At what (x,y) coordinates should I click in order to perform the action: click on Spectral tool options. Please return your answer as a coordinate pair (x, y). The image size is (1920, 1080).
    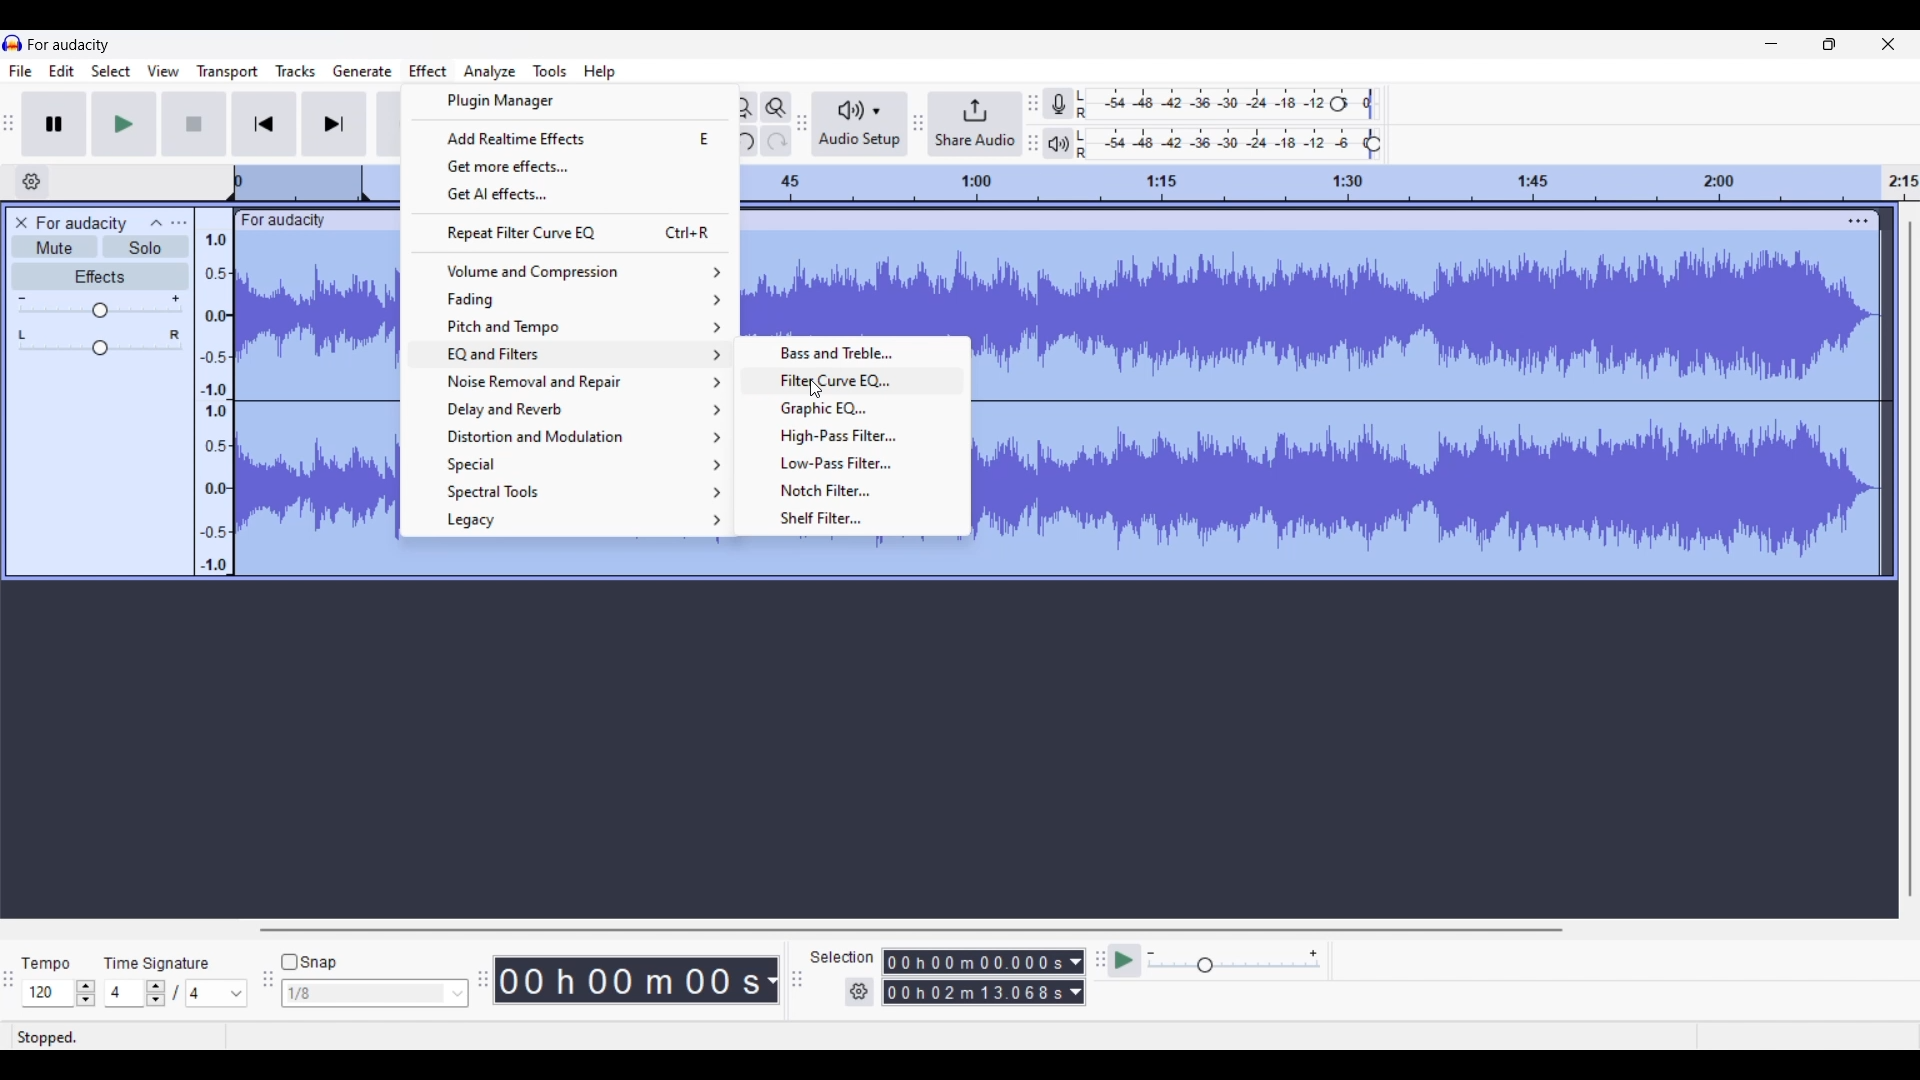
    Looking at the image, I should click on (571, 492).